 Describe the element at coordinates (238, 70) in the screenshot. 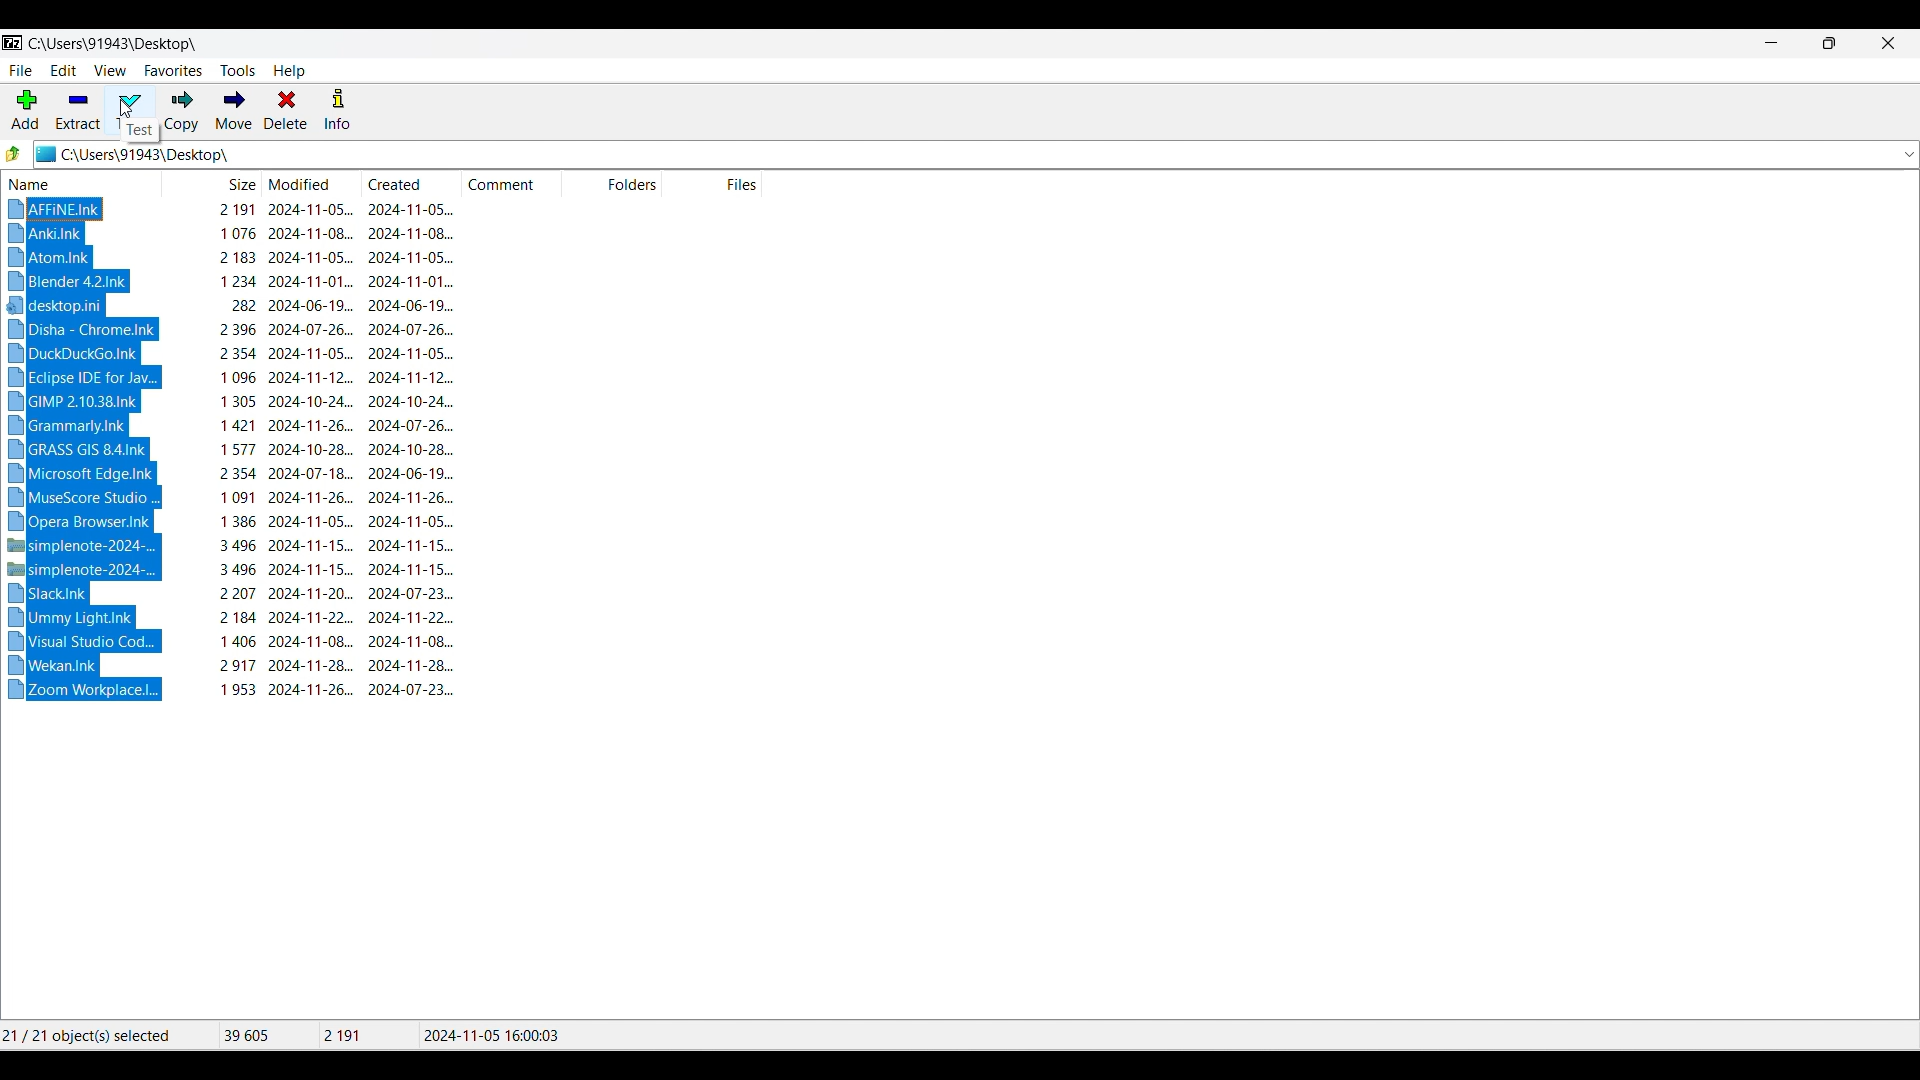

I see `Tools menu` at that location.